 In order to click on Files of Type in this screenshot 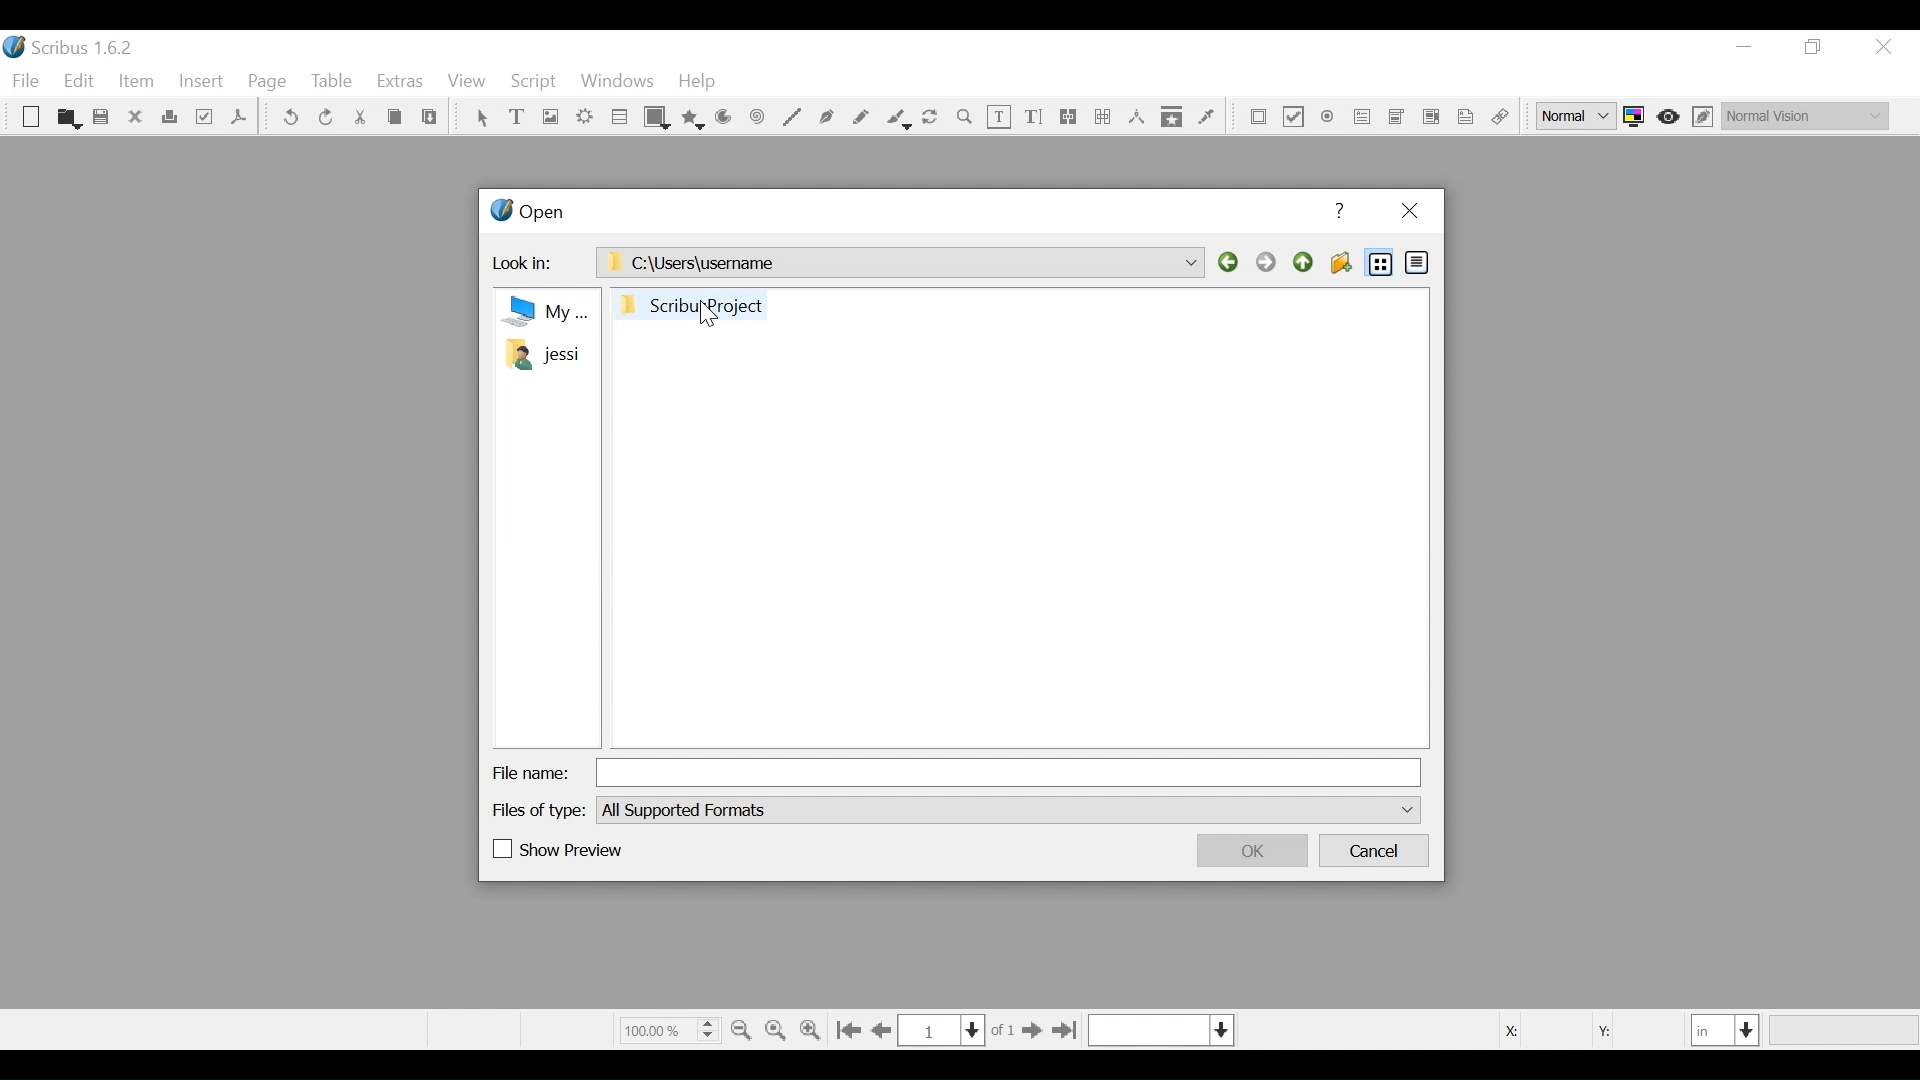, I will do `click(541, 809)`.